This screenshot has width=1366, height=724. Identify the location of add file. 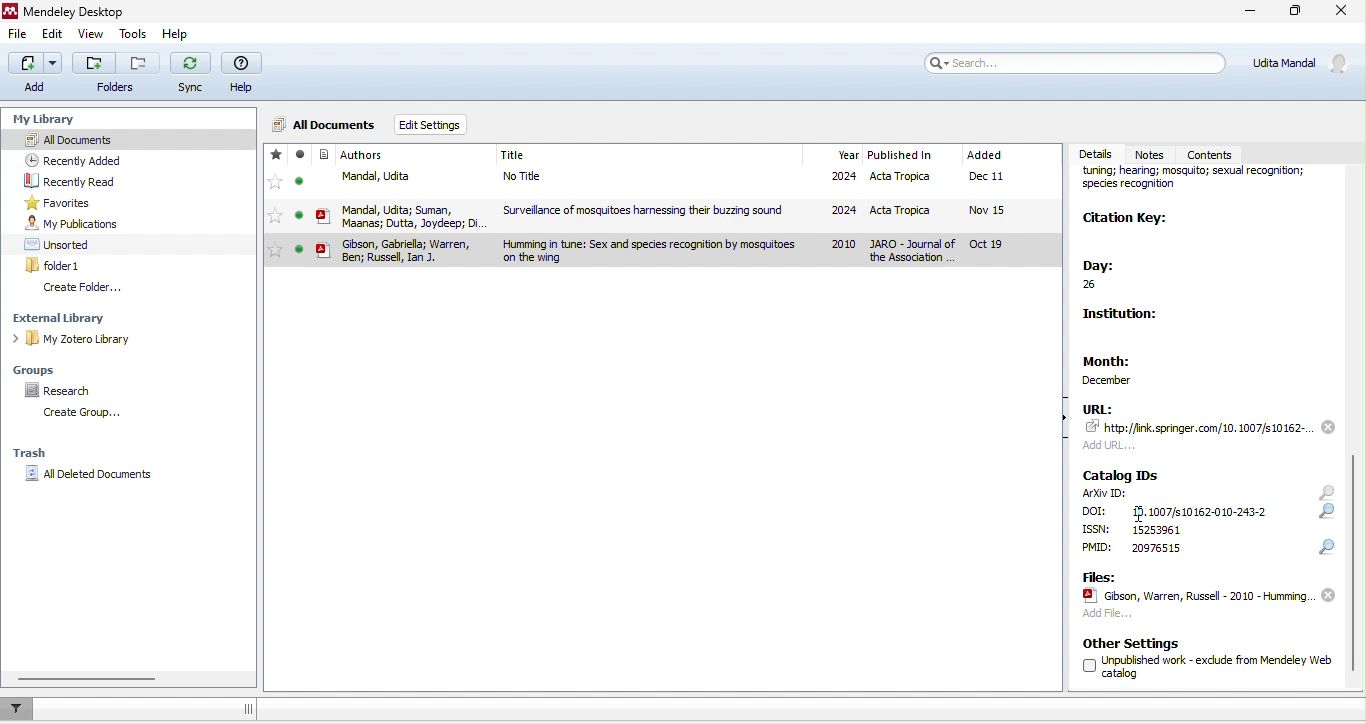
(1107, 616).